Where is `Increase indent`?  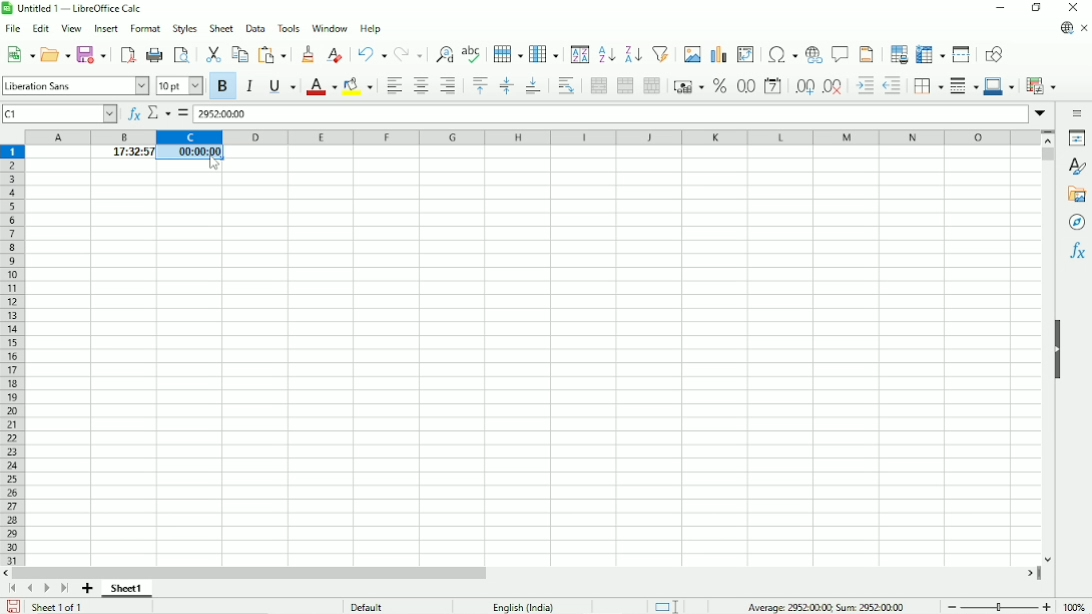 Increase indent is located at coordinates (863, 87).